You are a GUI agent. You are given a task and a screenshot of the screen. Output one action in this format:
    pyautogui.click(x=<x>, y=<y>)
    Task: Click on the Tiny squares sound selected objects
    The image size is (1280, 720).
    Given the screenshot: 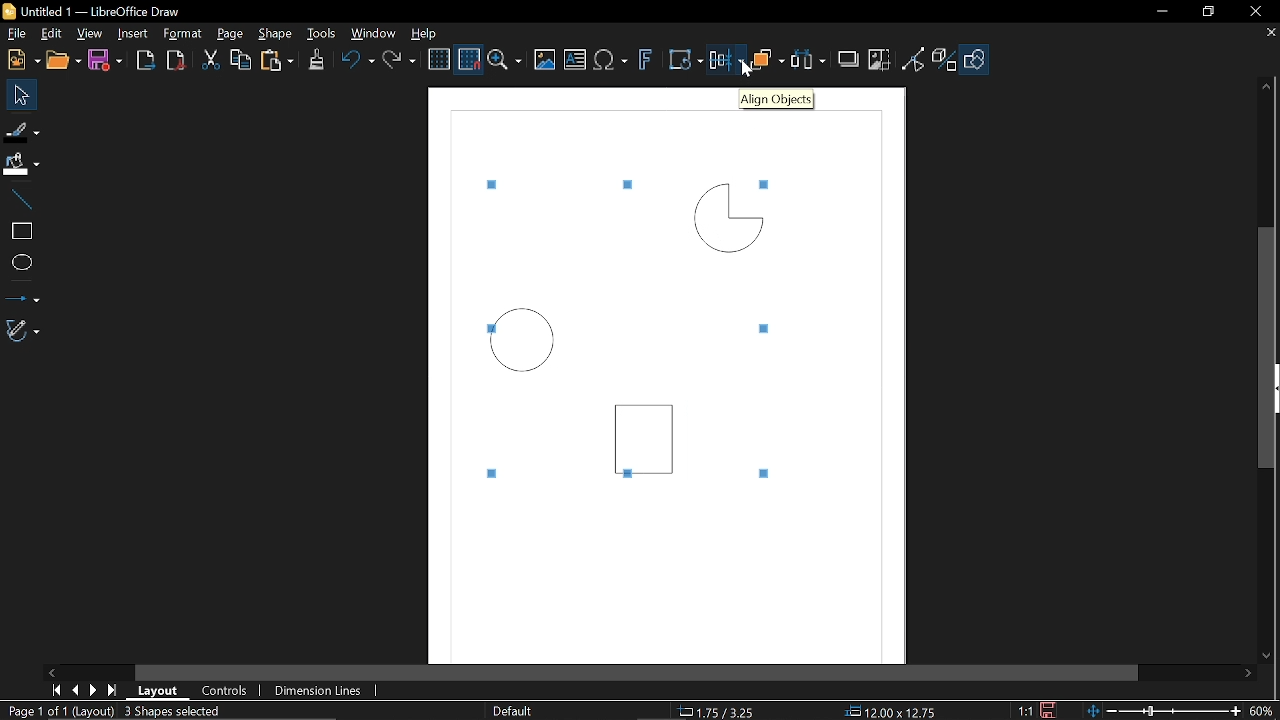 What is the action you would take?
    pyautogui.click(x=768, y=329)
    